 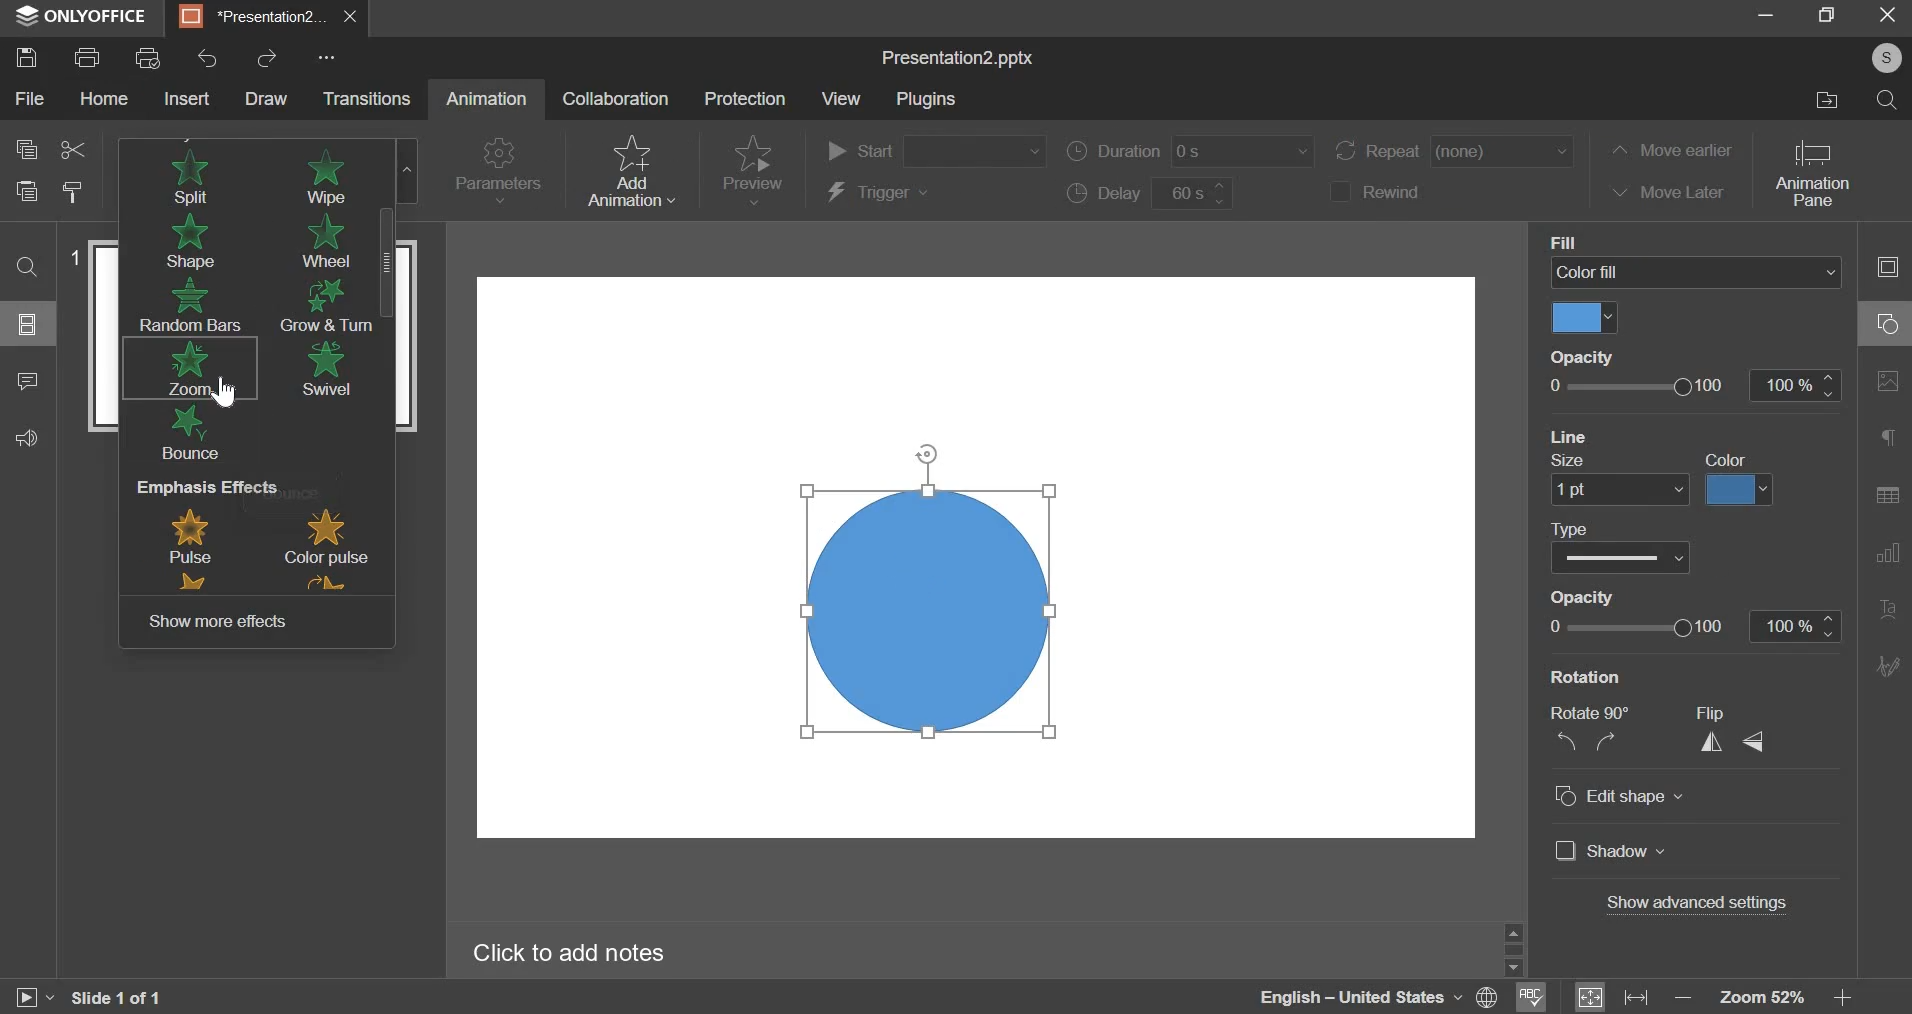 What do you see at coordinates (1697, 903) in the screenshot?
I see `advanced settings` at bounding box center [1697, 903].